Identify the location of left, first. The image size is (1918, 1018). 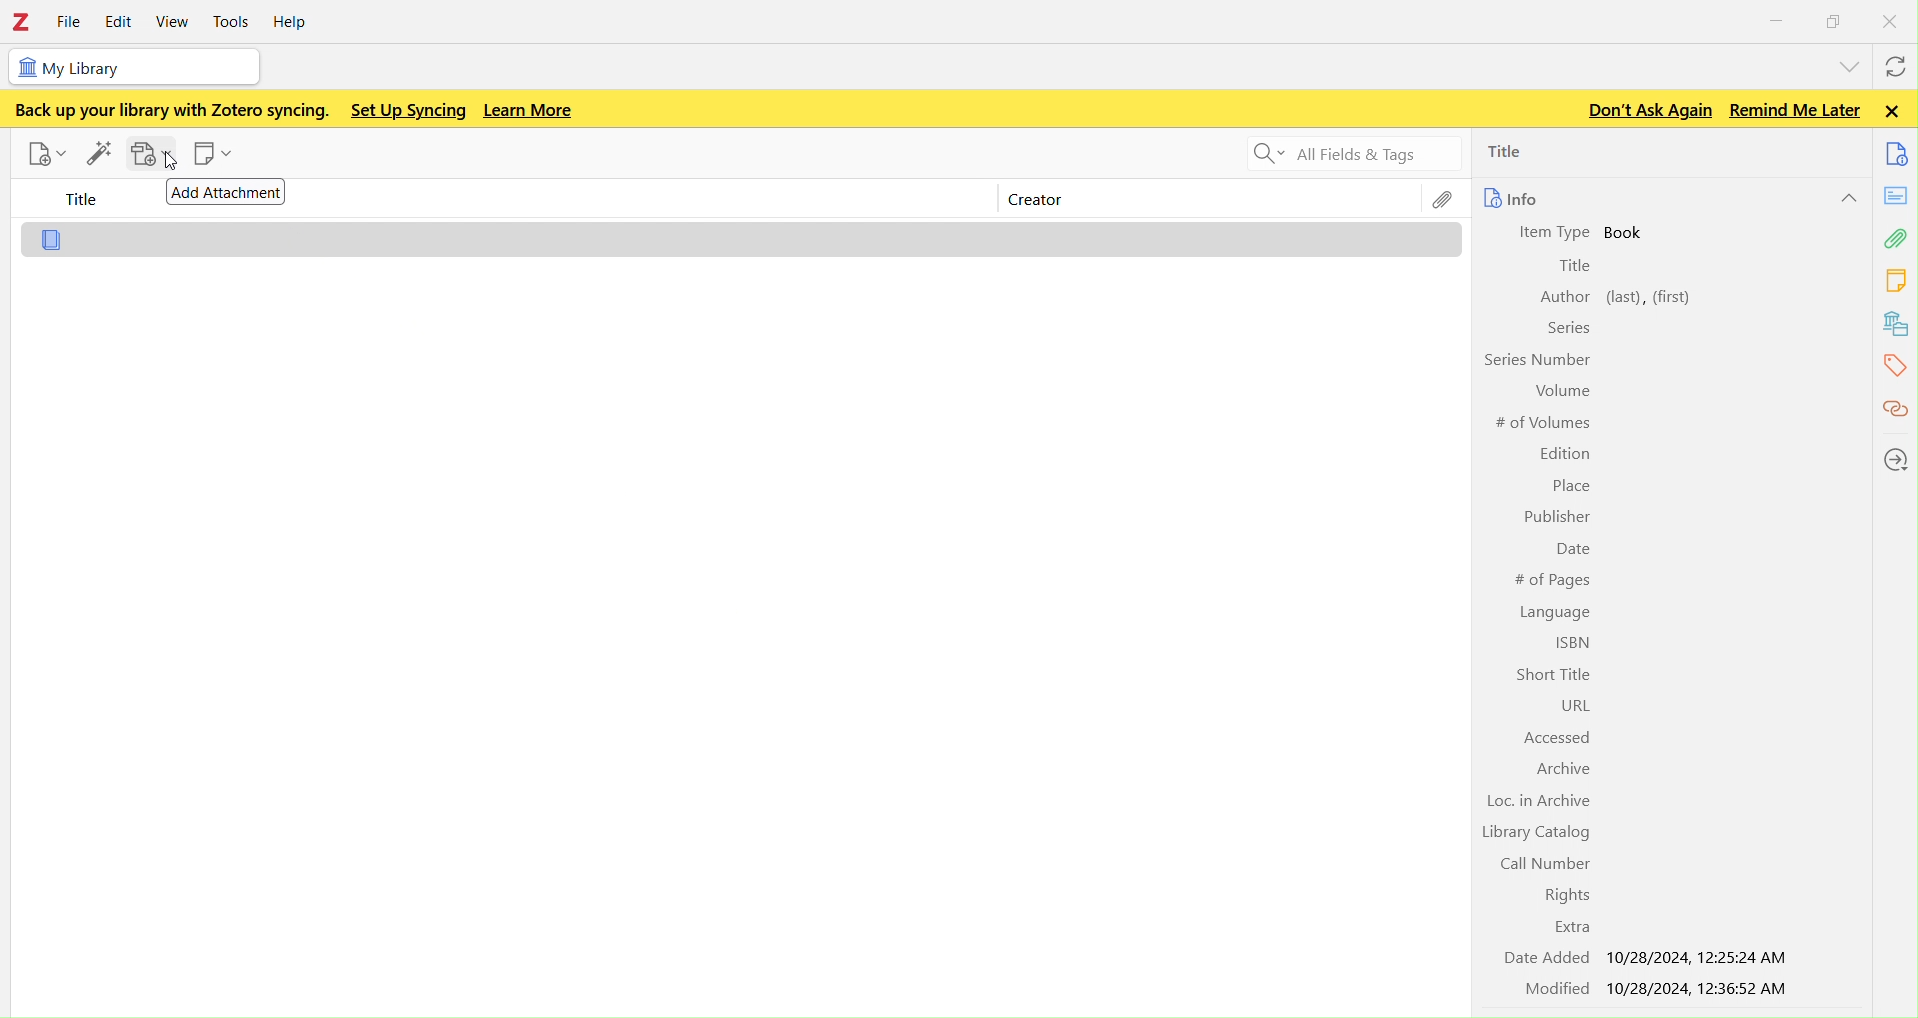
(1650, 296).